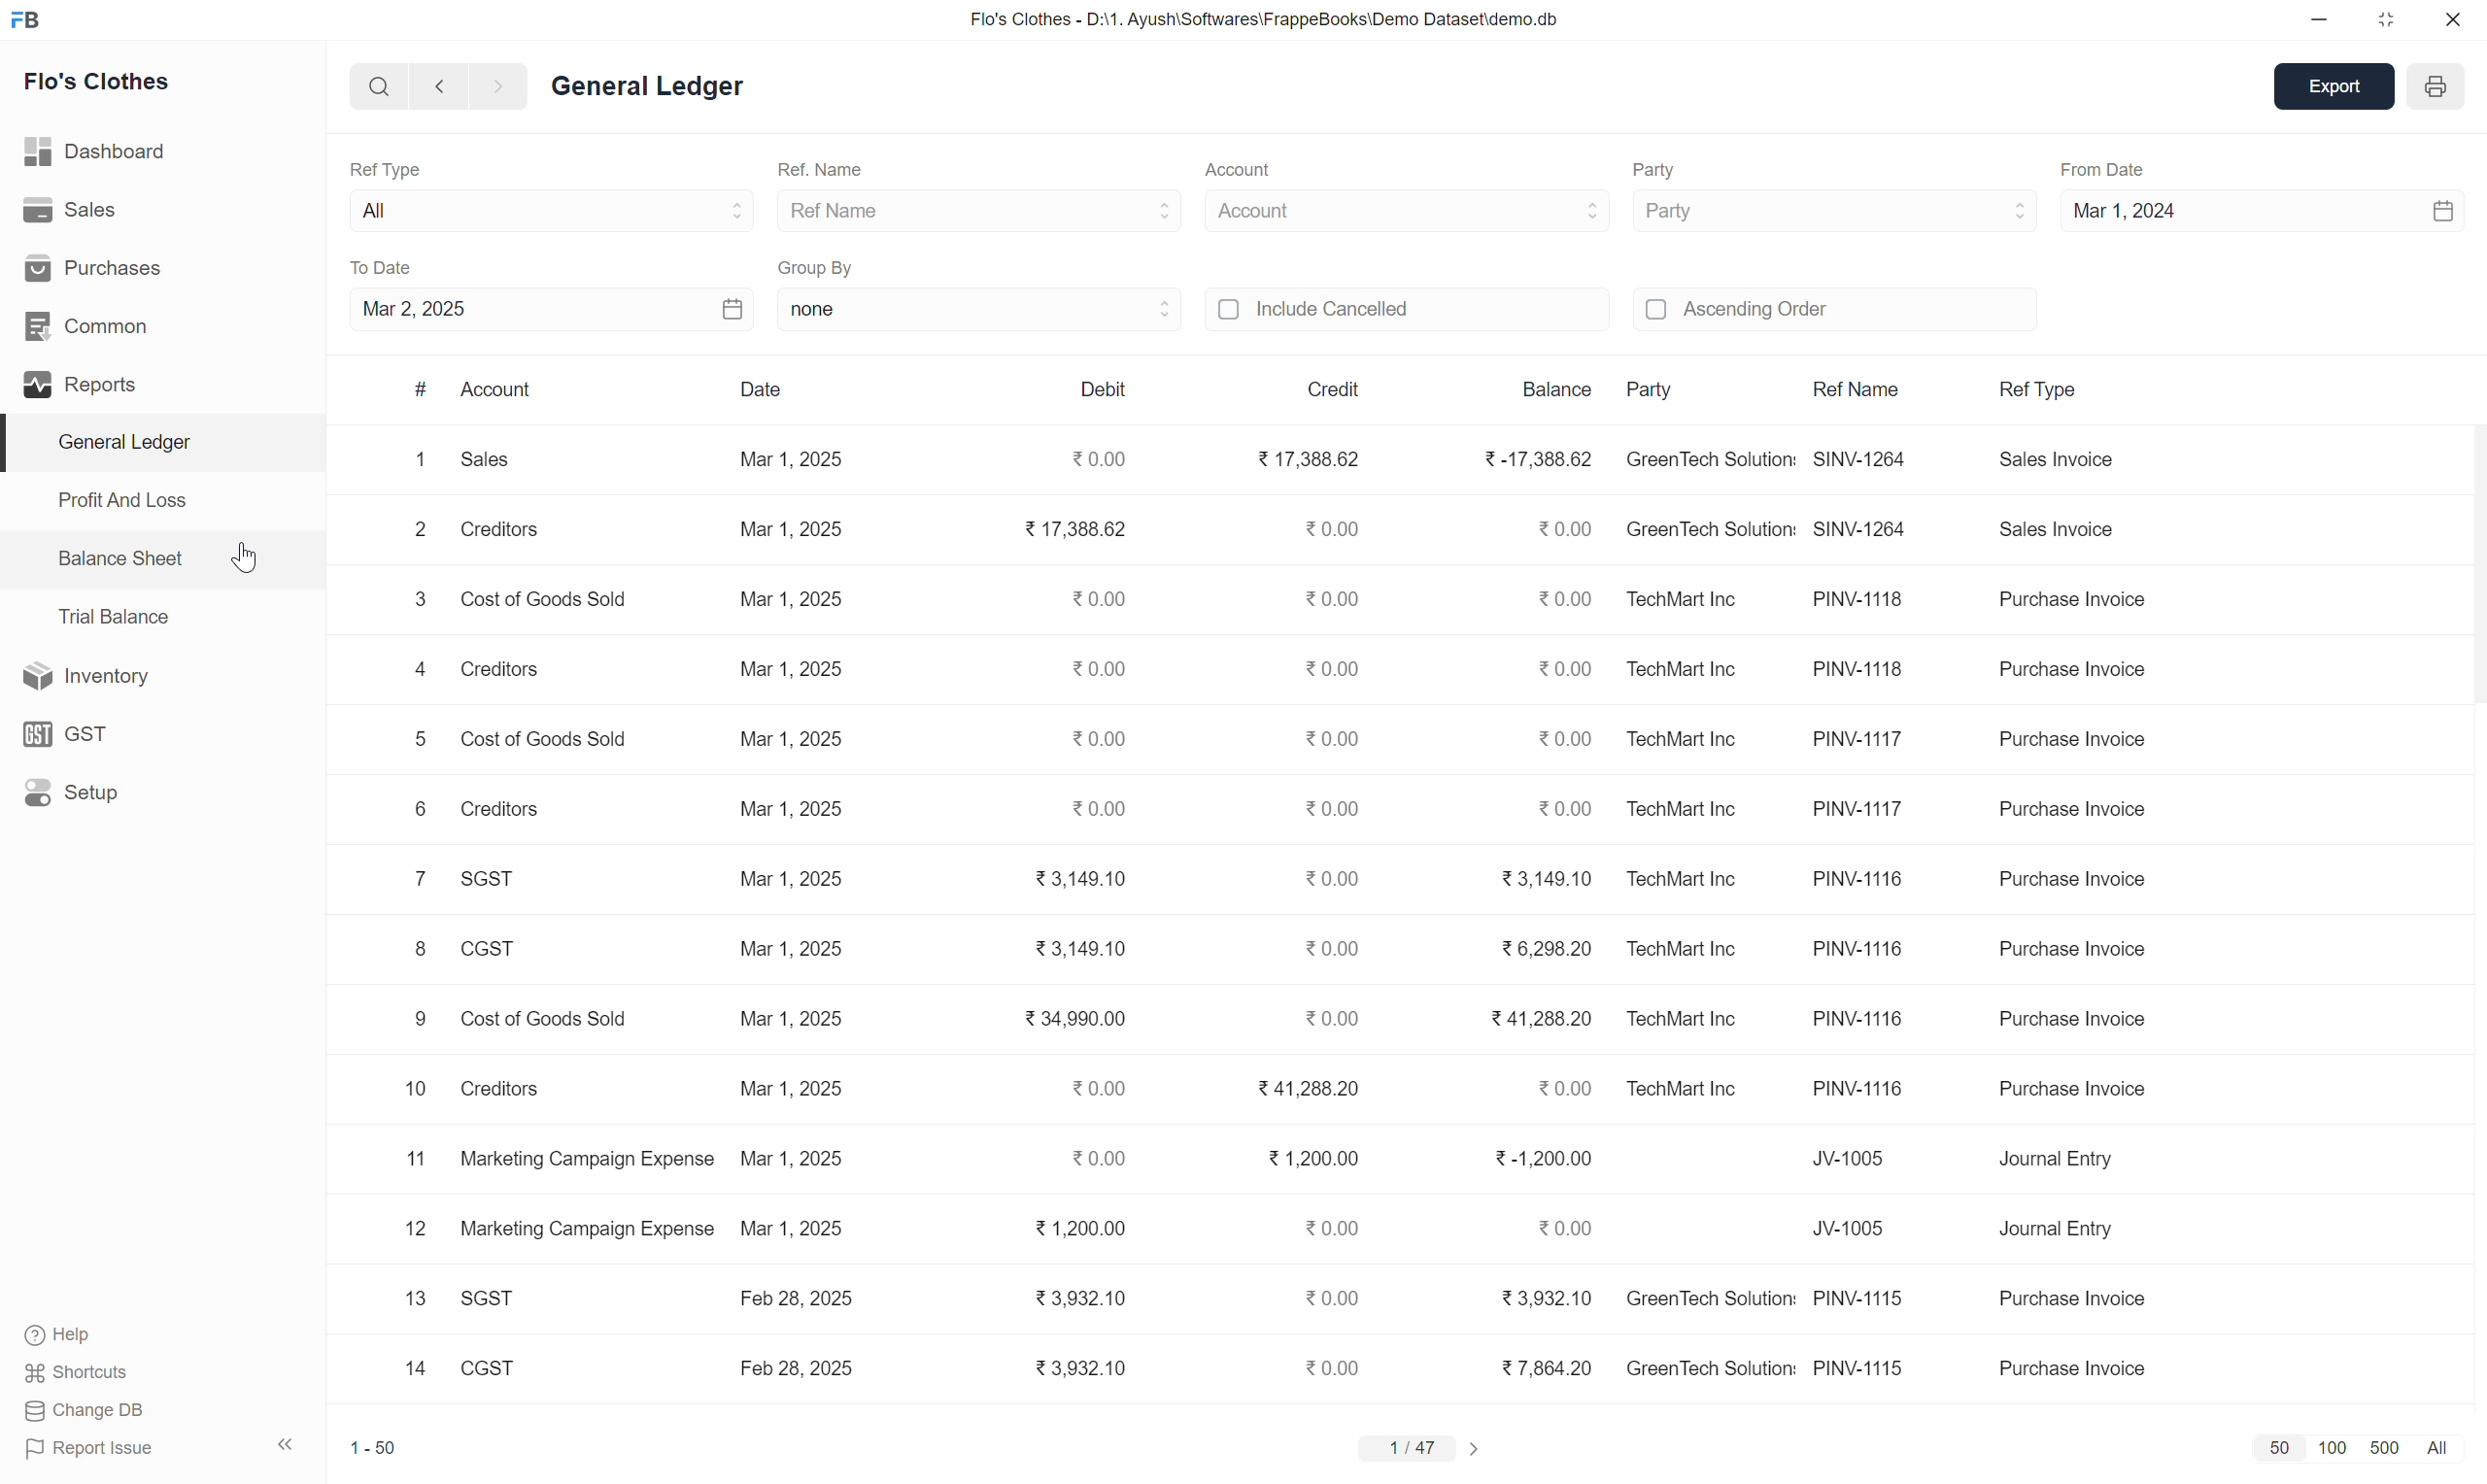 Image resolution: width=2487 pixels, height=1484 pixels. What do you see at coordinates (492, 1295) in the screenshot?
I see `SGST` at bounding box center [492, 1295].